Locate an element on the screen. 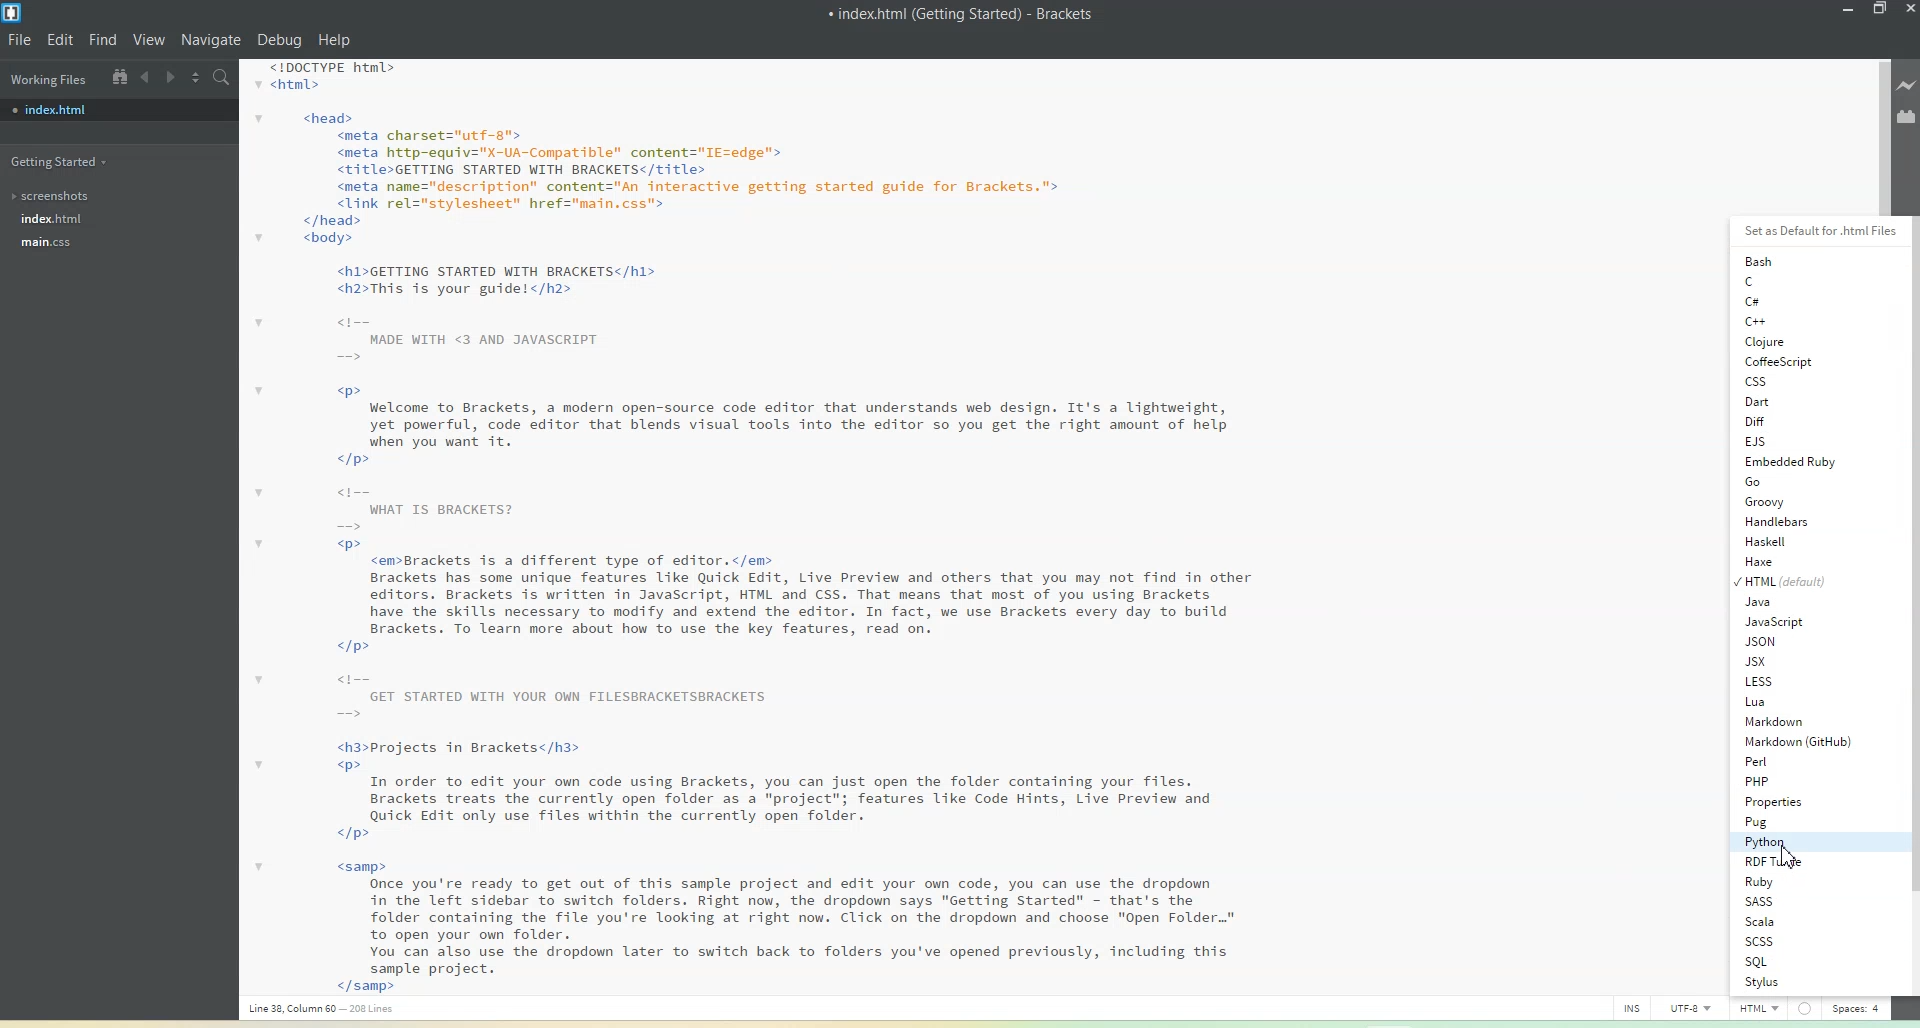 This screenshot has height=1028, width=1920. Maximize is located at coordinates (1881, 10).